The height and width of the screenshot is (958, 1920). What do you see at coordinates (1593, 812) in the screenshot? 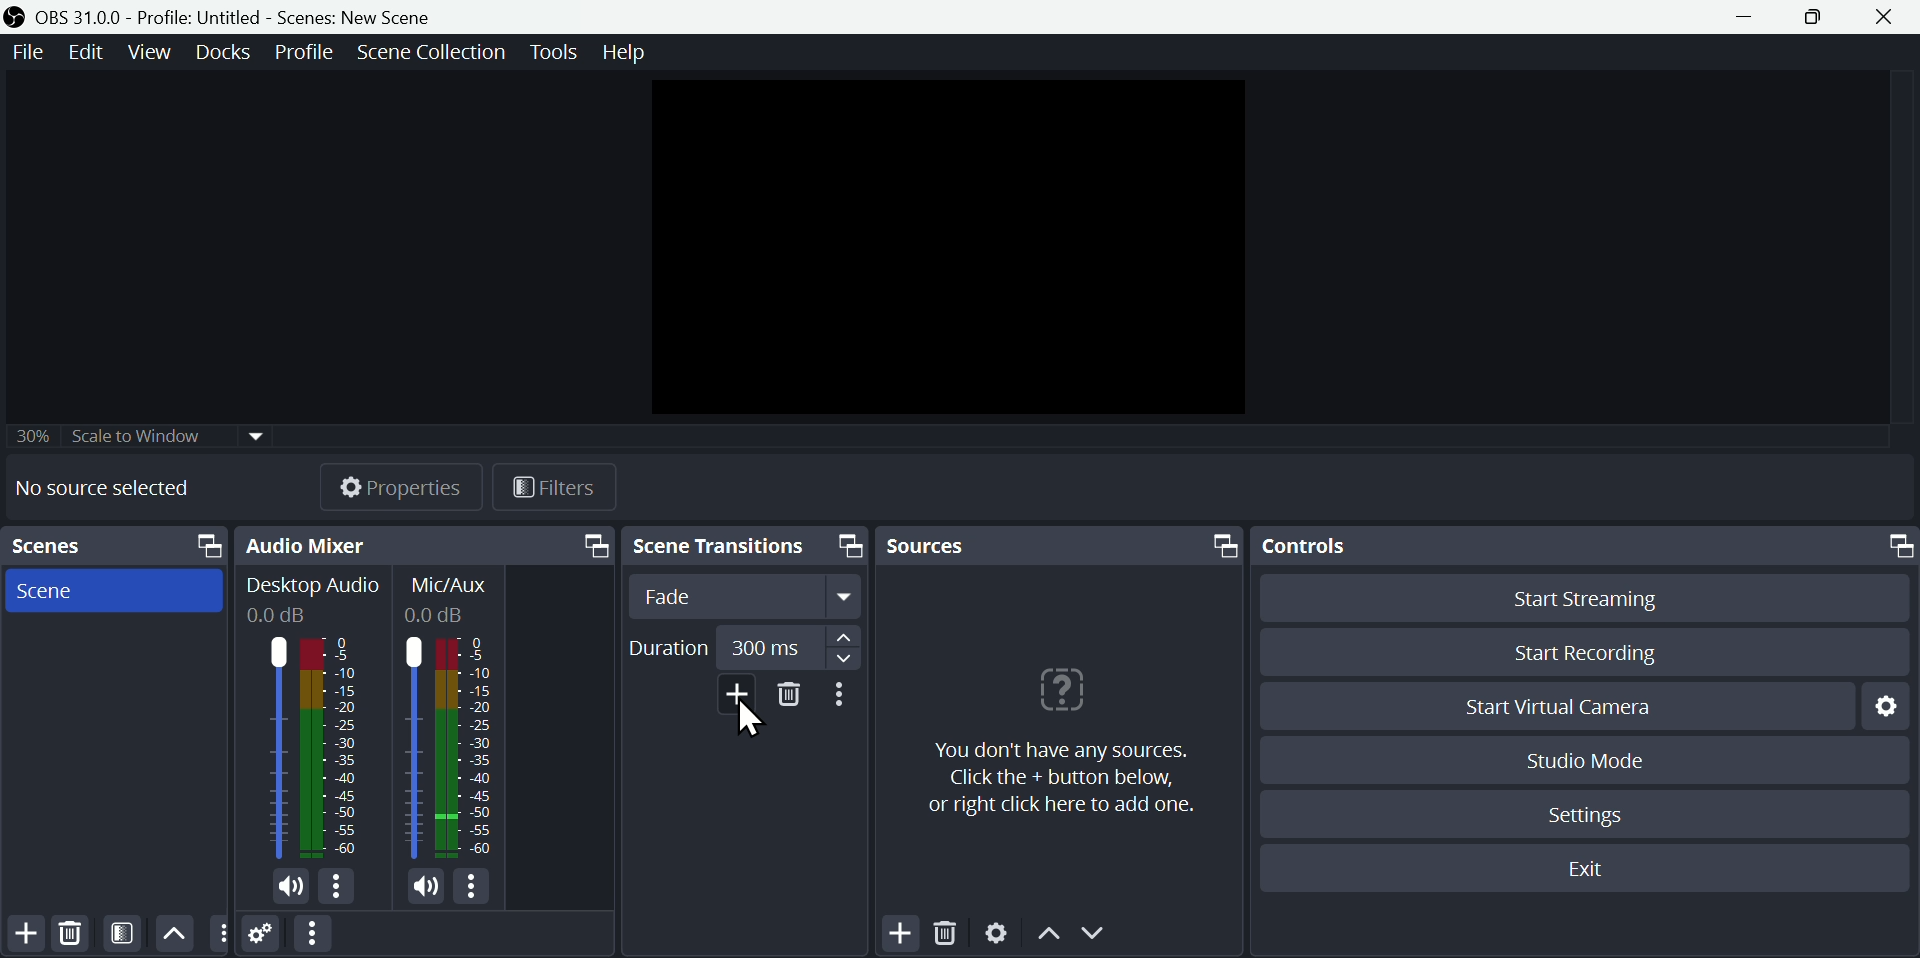
I see `Settings` at bounding box center [1593, 812].